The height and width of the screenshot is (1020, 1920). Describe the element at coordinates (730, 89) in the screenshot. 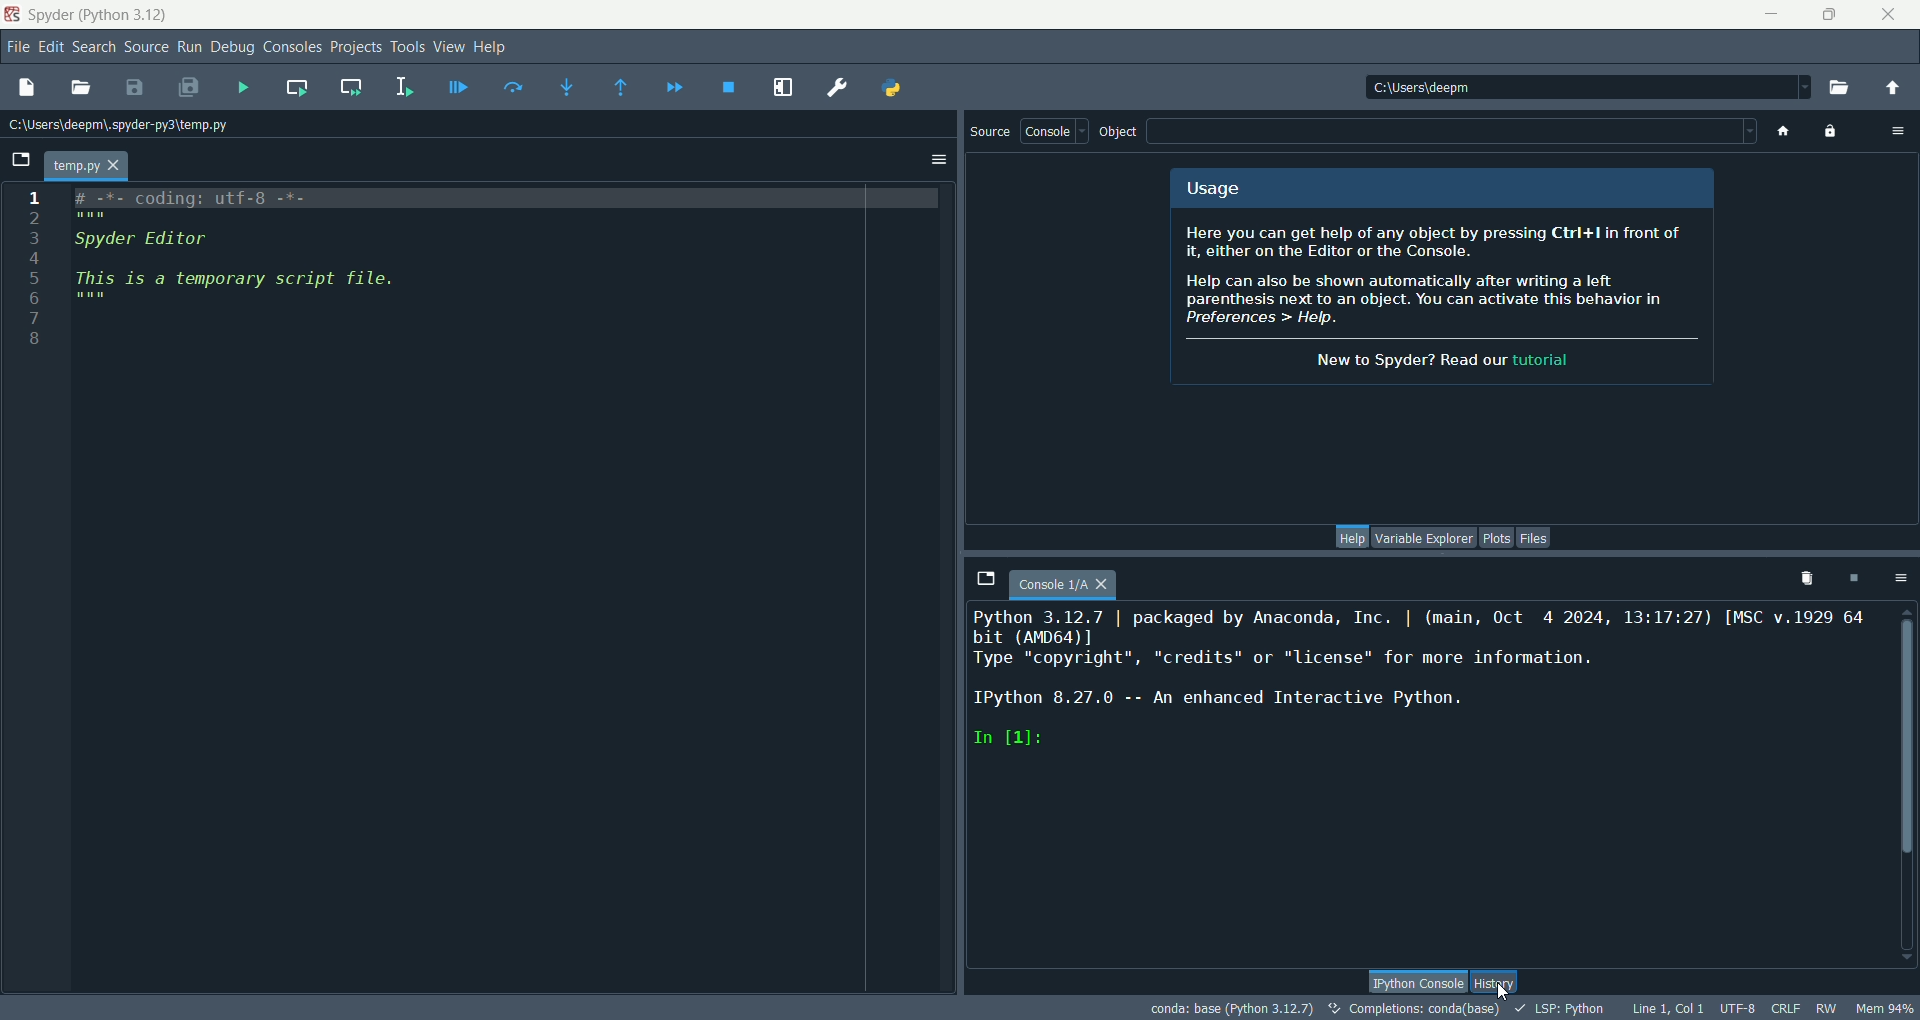

I see `stop debug` at that location.